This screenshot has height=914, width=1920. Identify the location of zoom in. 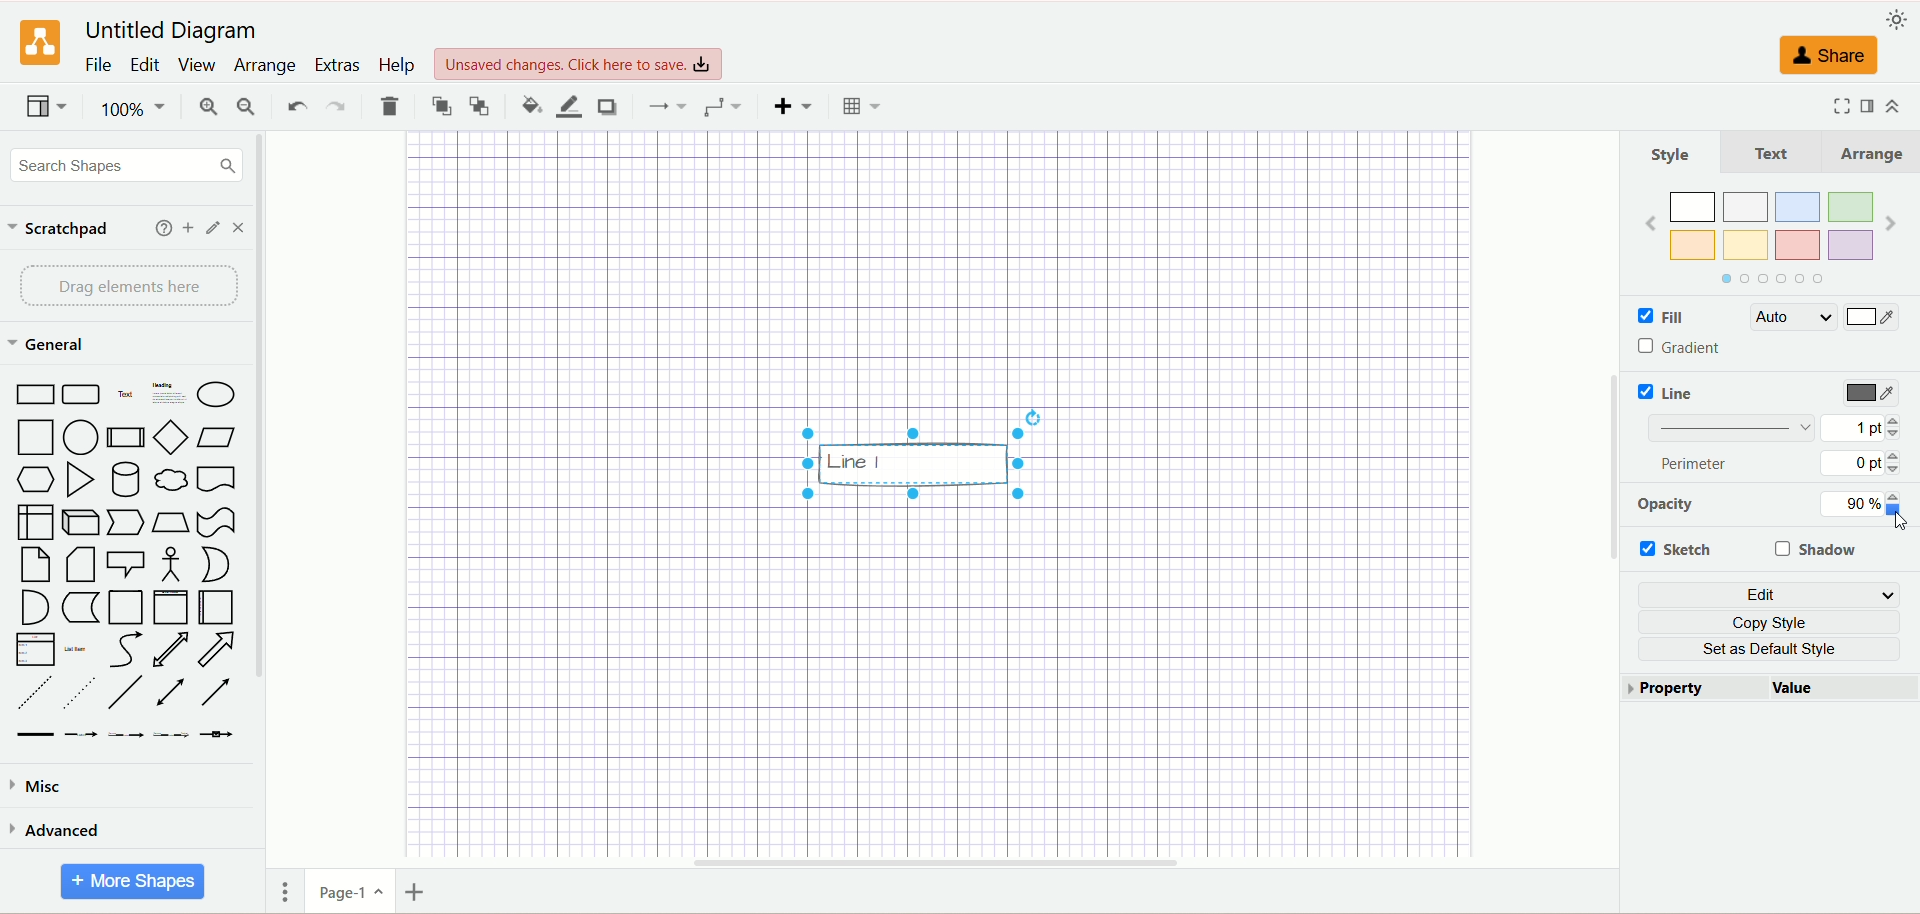
(205, 106).